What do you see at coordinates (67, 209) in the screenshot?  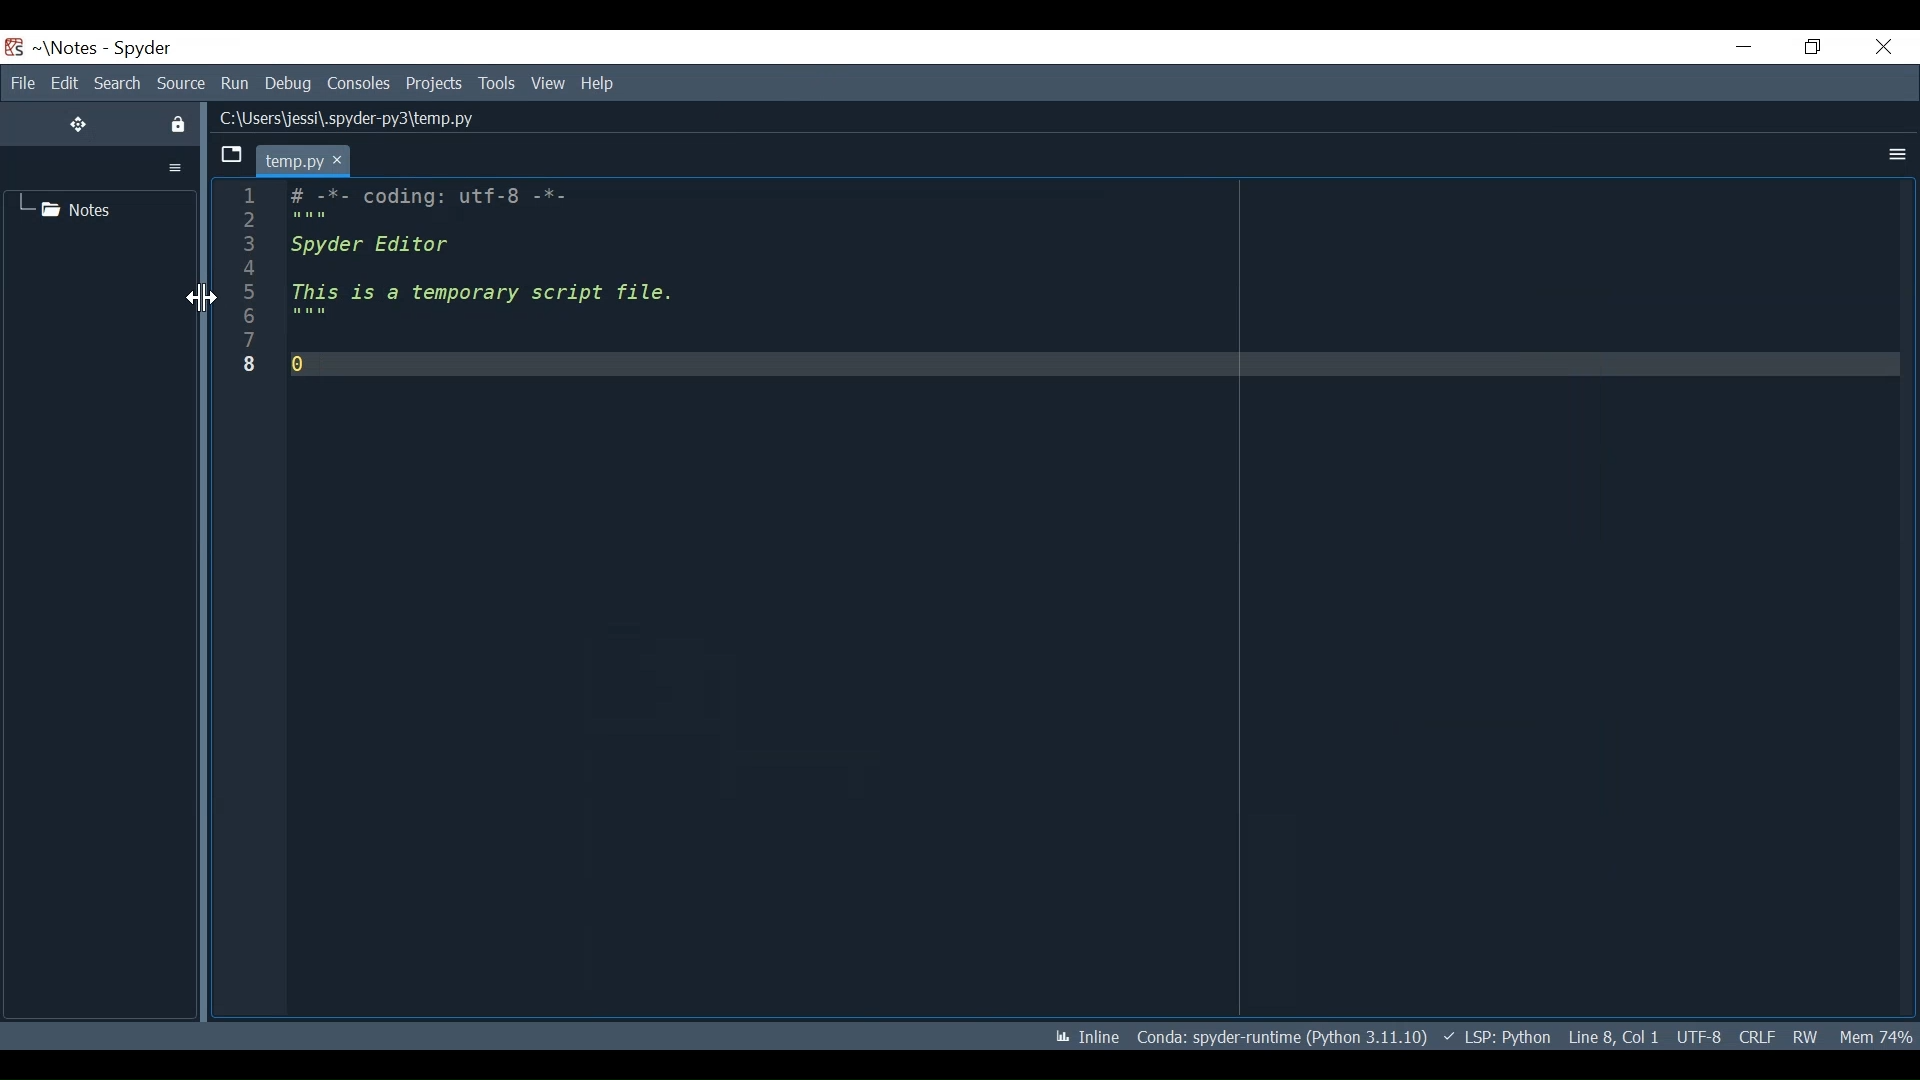 I see `Notes` at bounding box center [67, 209].